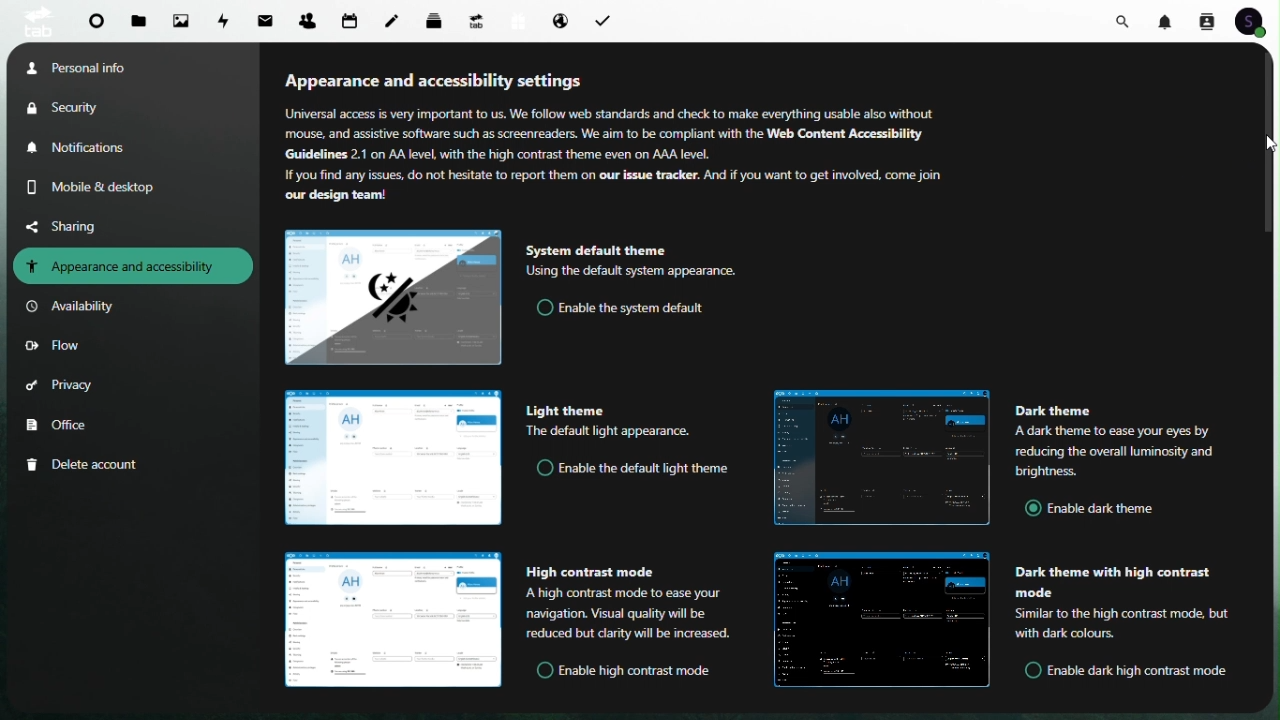 The image size is (1280, 720). What do you see at coordinates (35, 21) in the screenshot?
I see `tab` at bounding box center [35, 21].